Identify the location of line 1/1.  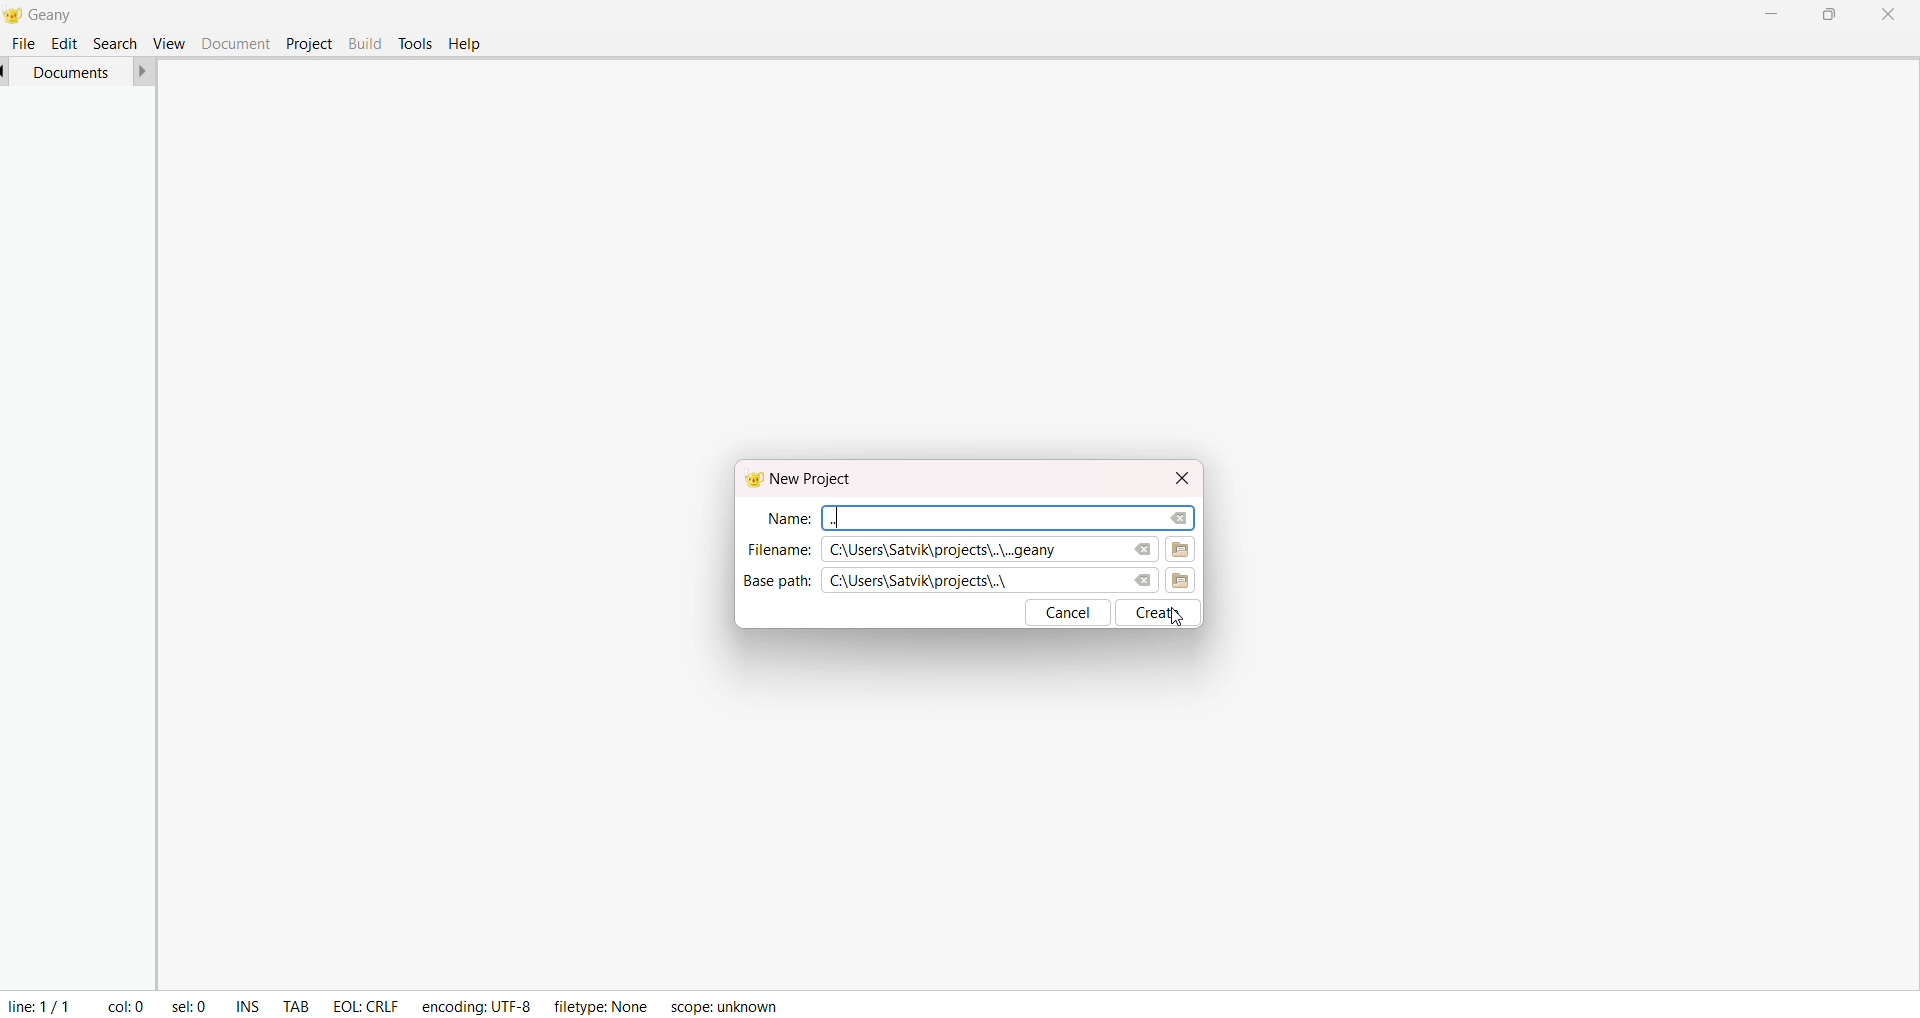
(46, 1004).